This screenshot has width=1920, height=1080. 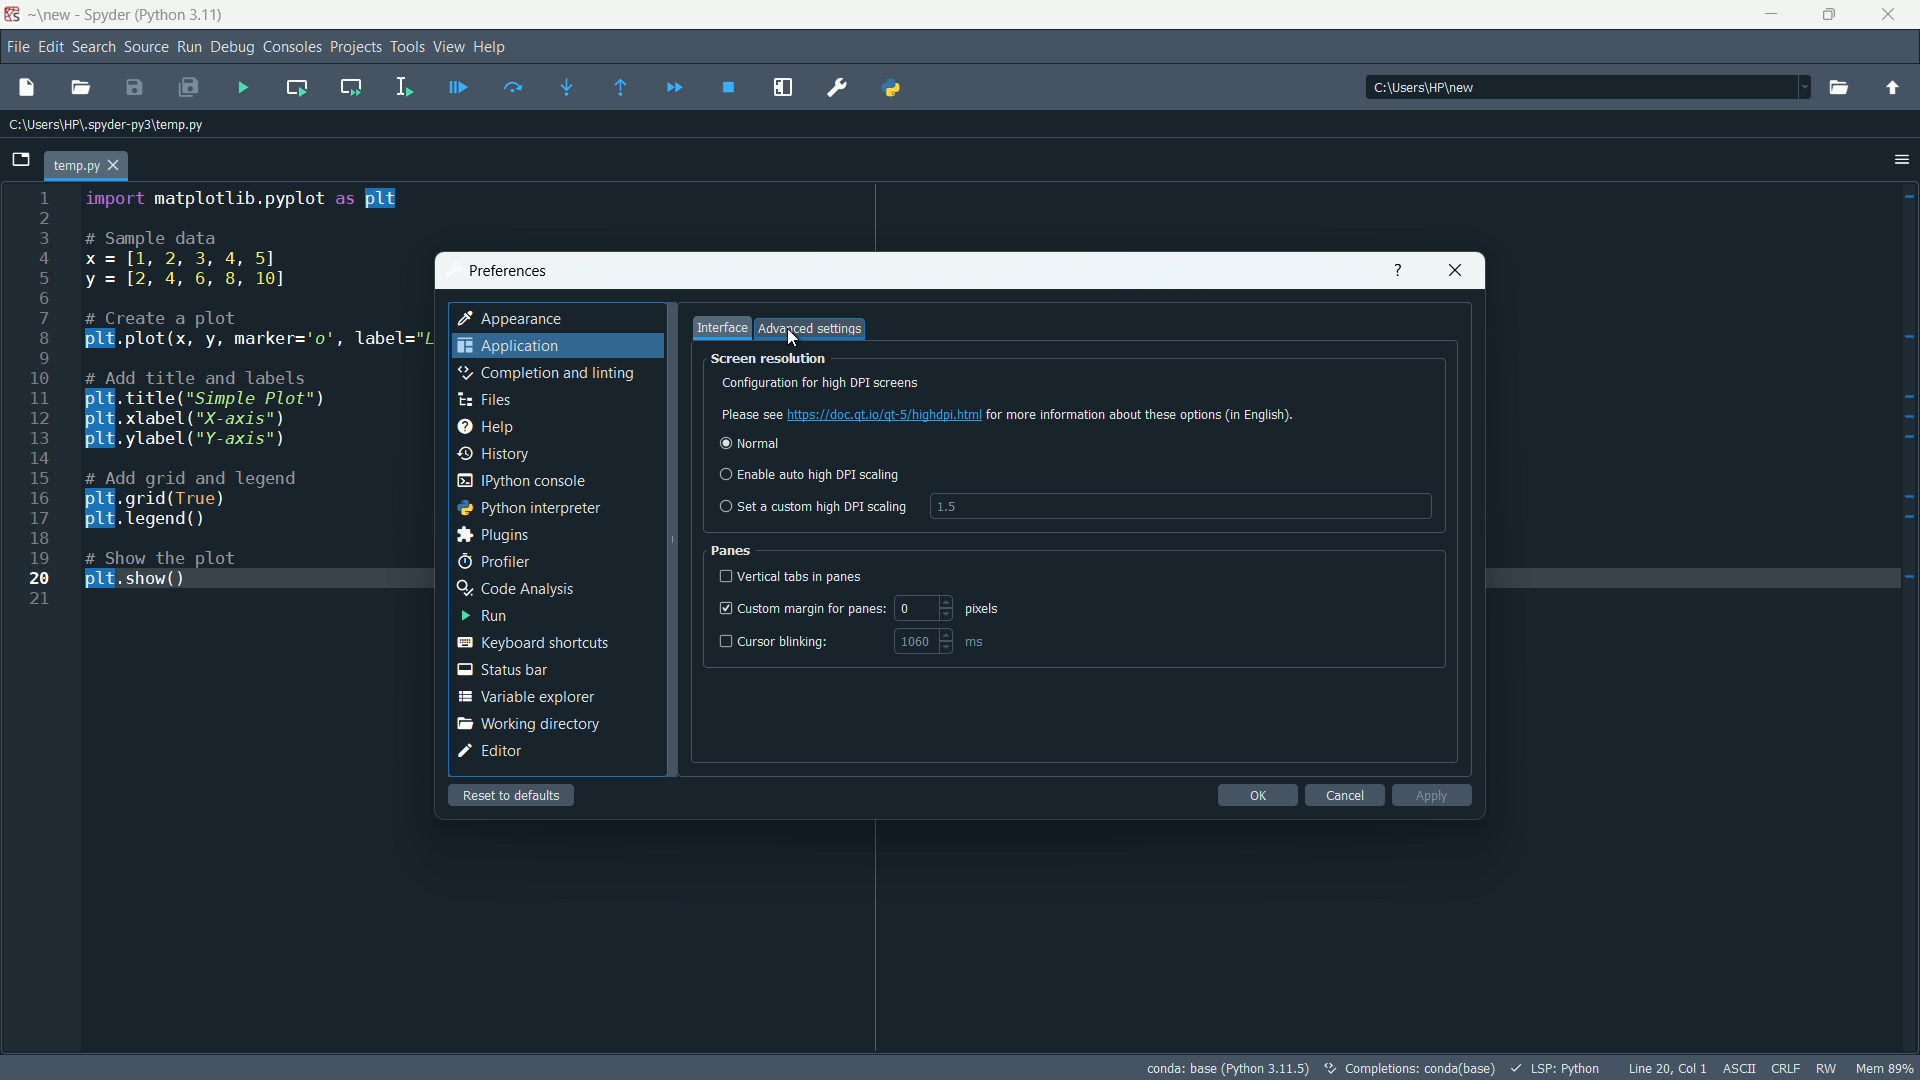 I want to click on ipython console, so click(x=520, y=481).